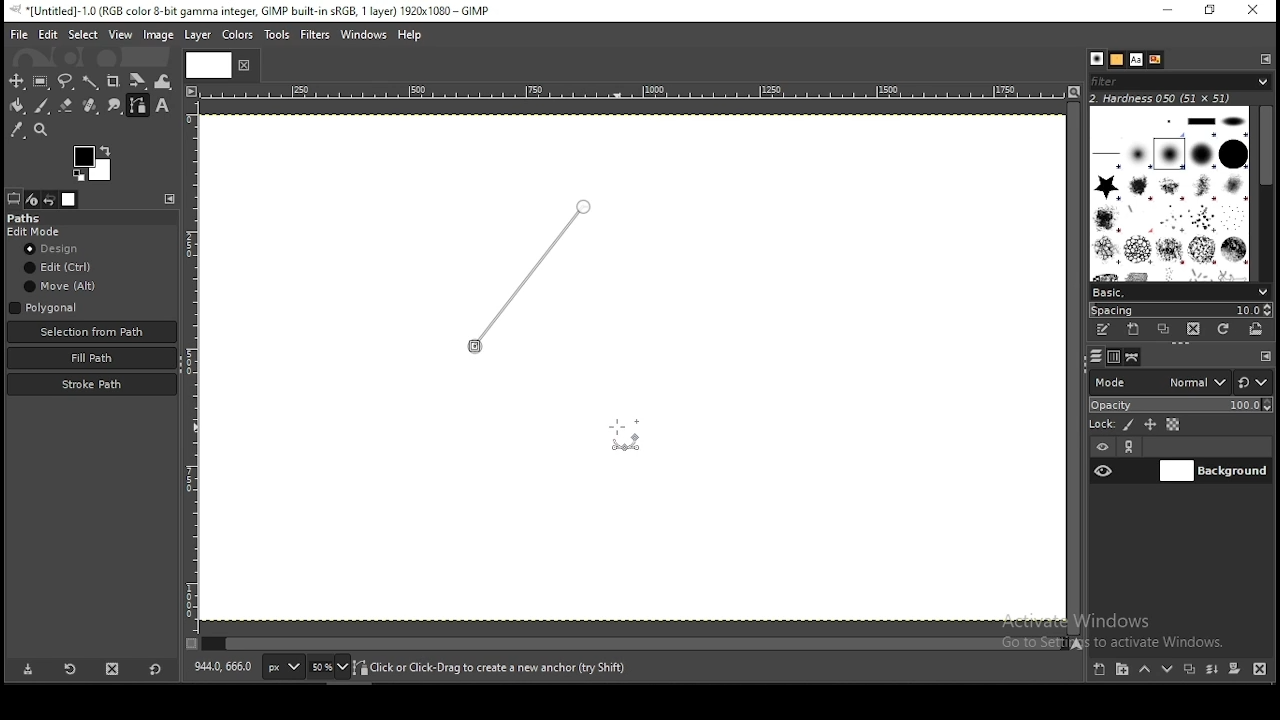 The height and width of the screenshot is (720, 1280). Describe the element at coordinates (92, 384) in the screenshot. I see `stroke path` at that location.